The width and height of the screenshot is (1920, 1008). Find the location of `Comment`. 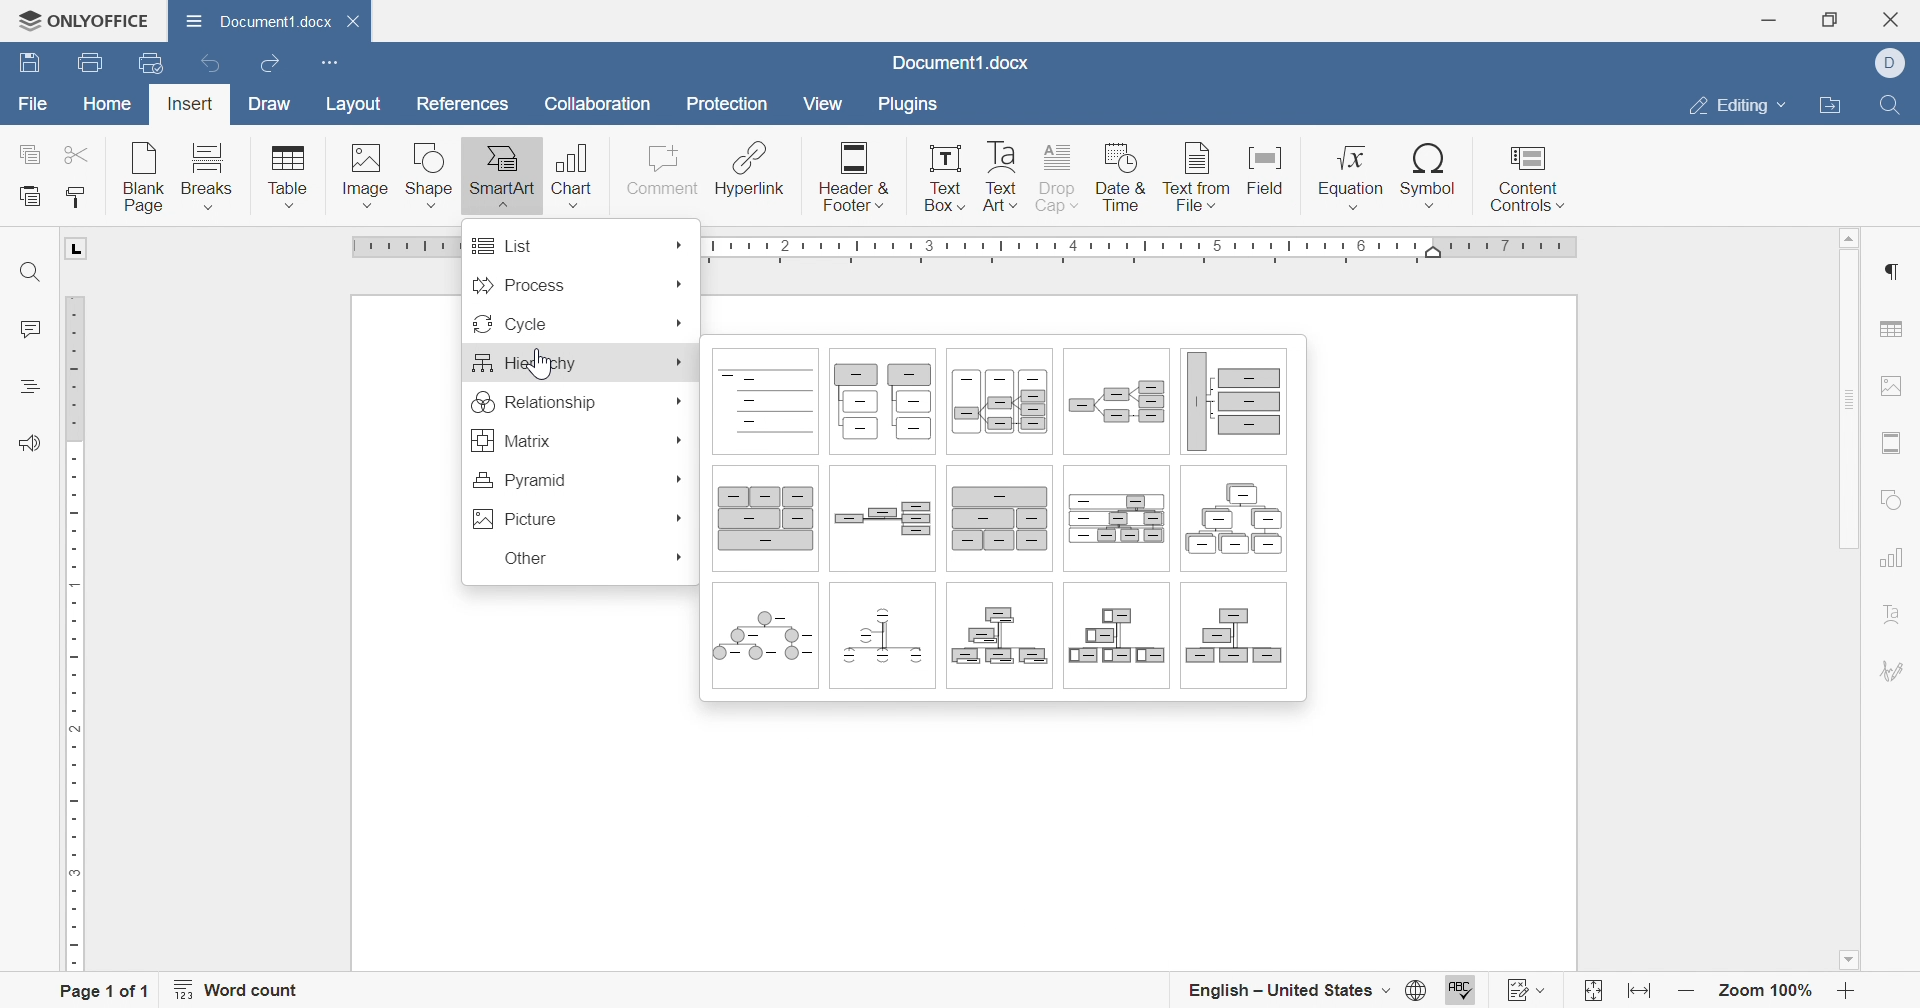

Comment is located at coordinates (656, 171).